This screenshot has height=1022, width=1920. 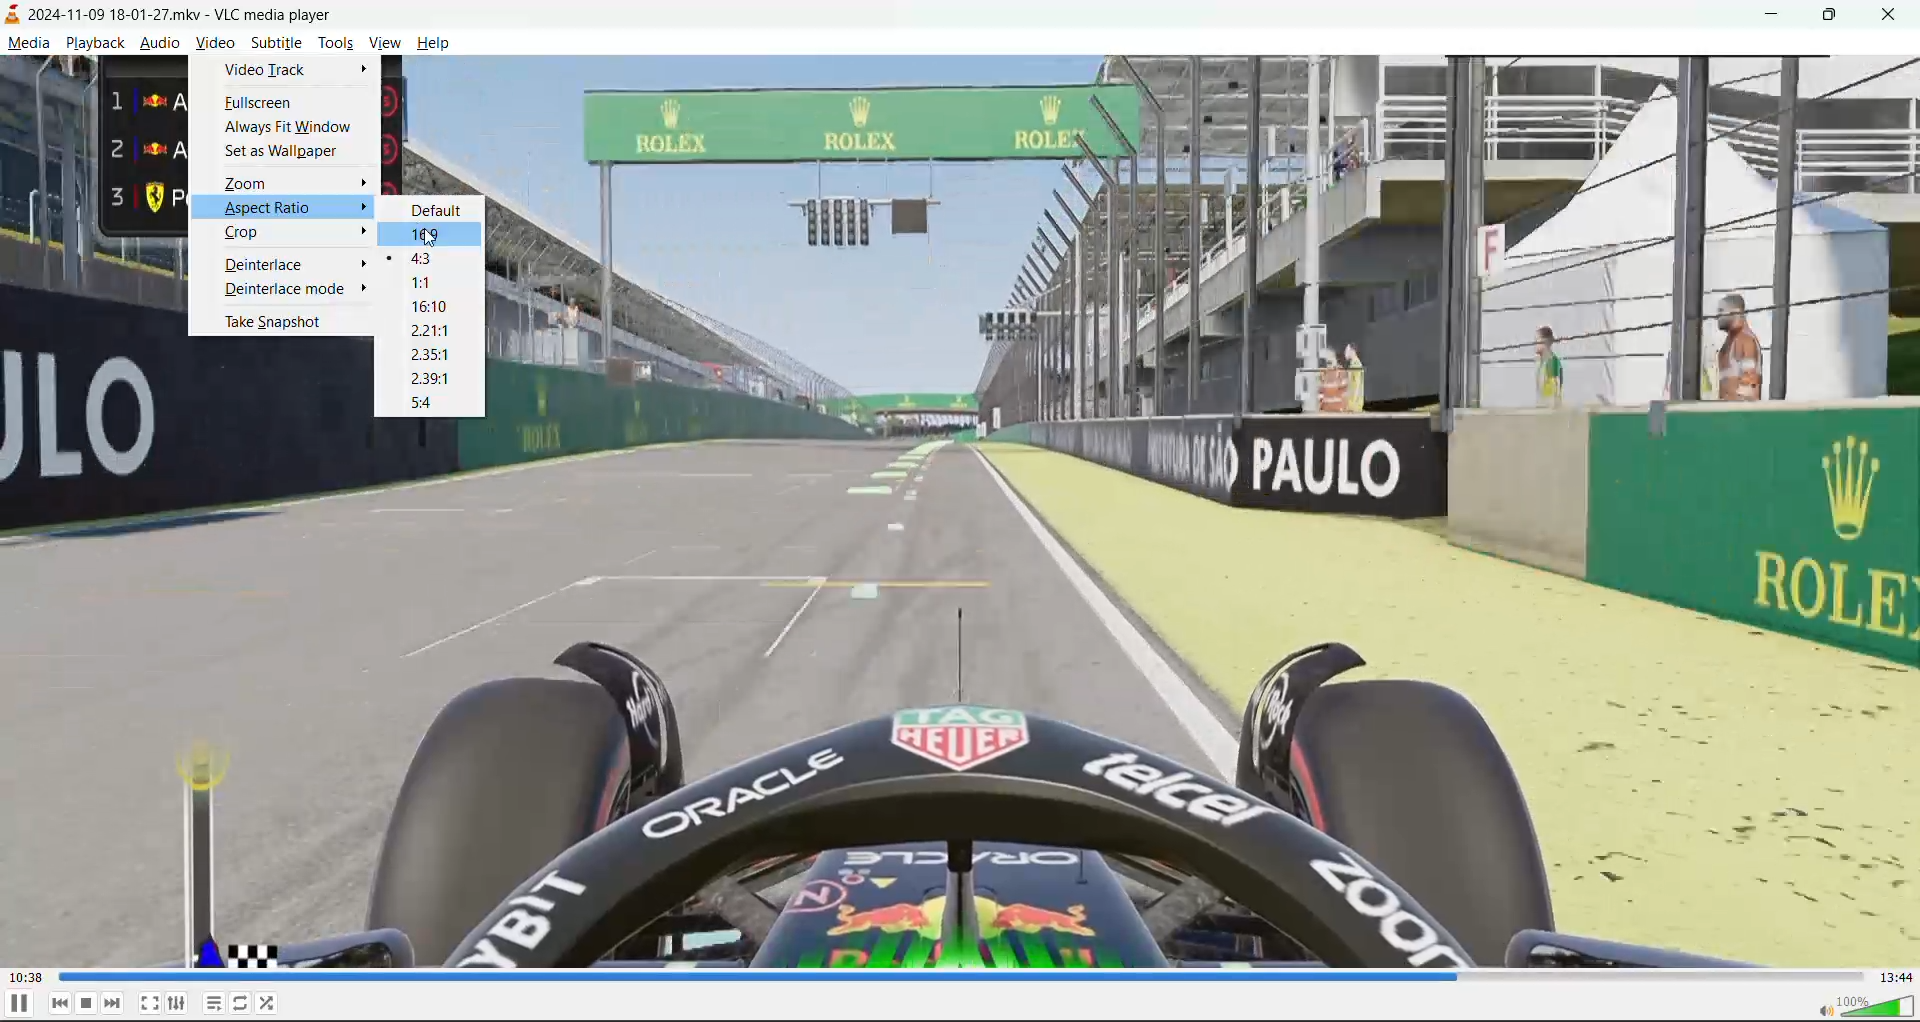 What do you see at coordinates (336, 45) in the screenshot?
I see `tools` at bounding box center [336, 45].